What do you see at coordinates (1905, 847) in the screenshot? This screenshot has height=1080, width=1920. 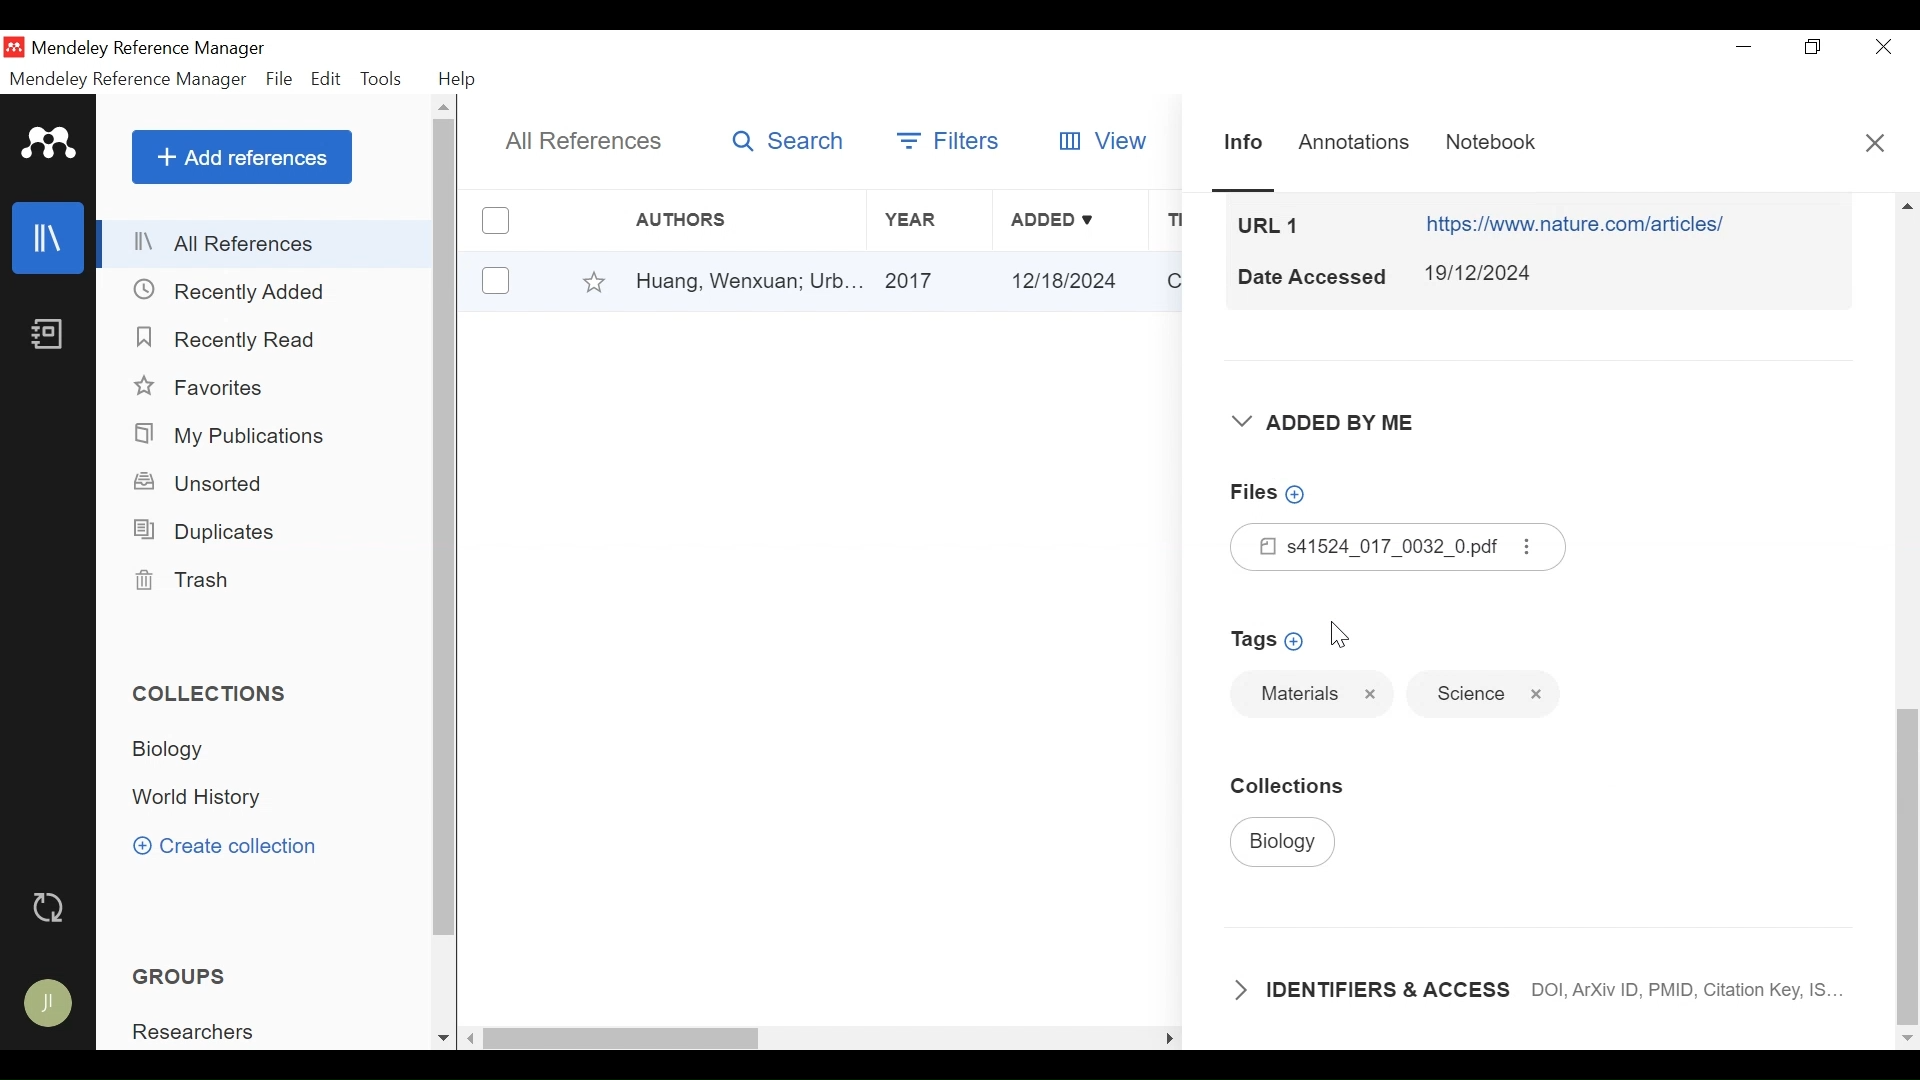 I see `Vertical Scroll bar` at bounding box center [1905, 847].